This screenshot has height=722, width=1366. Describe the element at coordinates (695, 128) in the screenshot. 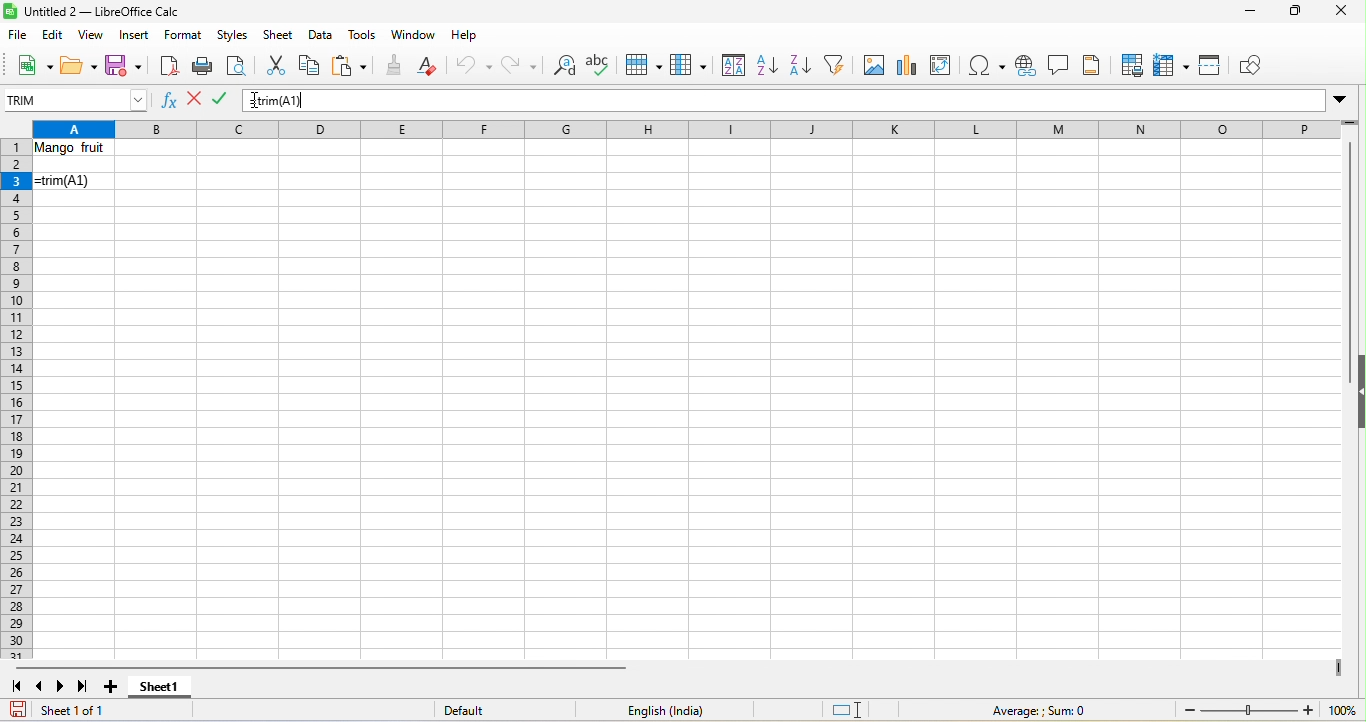

I see `column headings` at that location.